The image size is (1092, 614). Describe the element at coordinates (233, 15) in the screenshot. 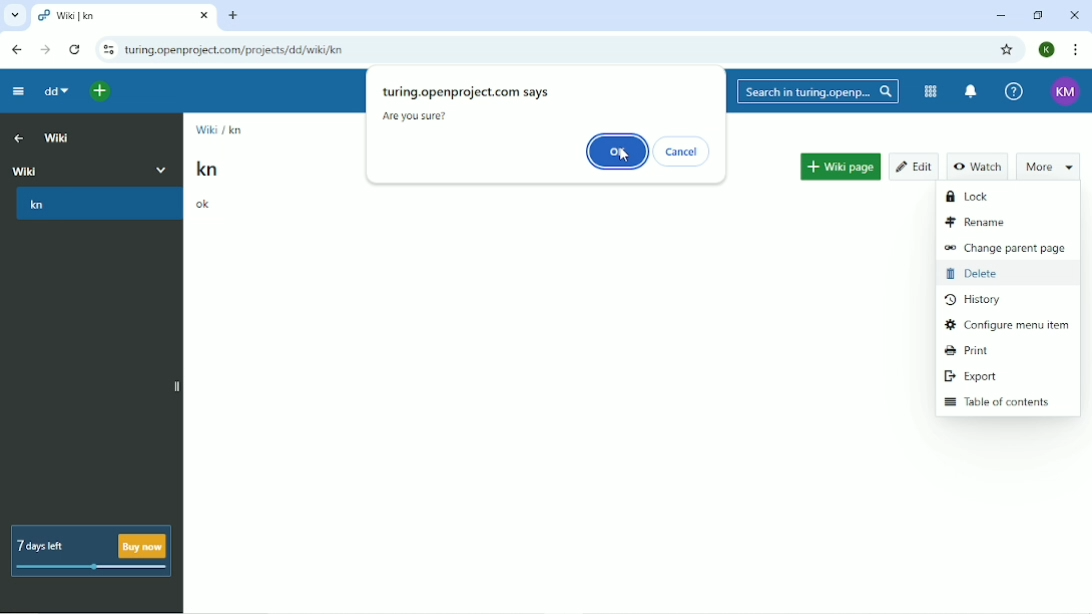

I see `New tab` at that location.